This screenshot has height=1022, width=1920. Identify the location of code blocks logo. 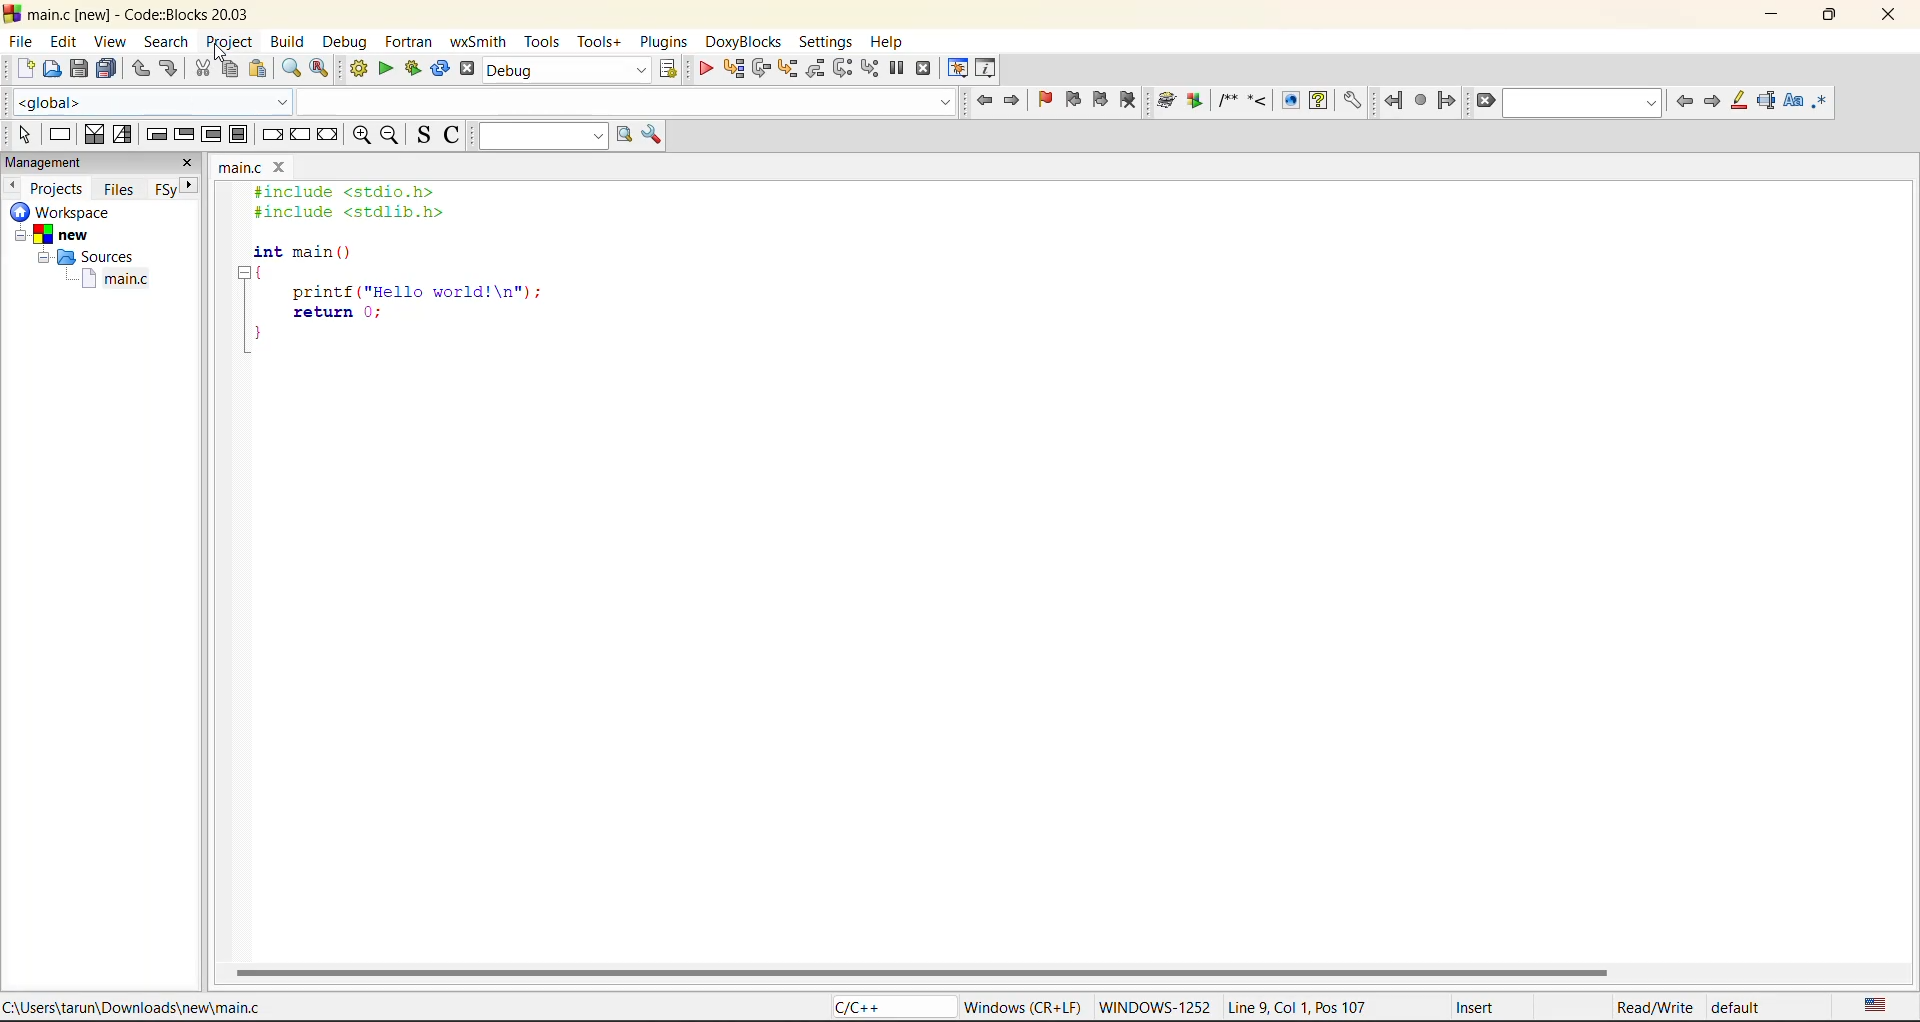
(12, 14).